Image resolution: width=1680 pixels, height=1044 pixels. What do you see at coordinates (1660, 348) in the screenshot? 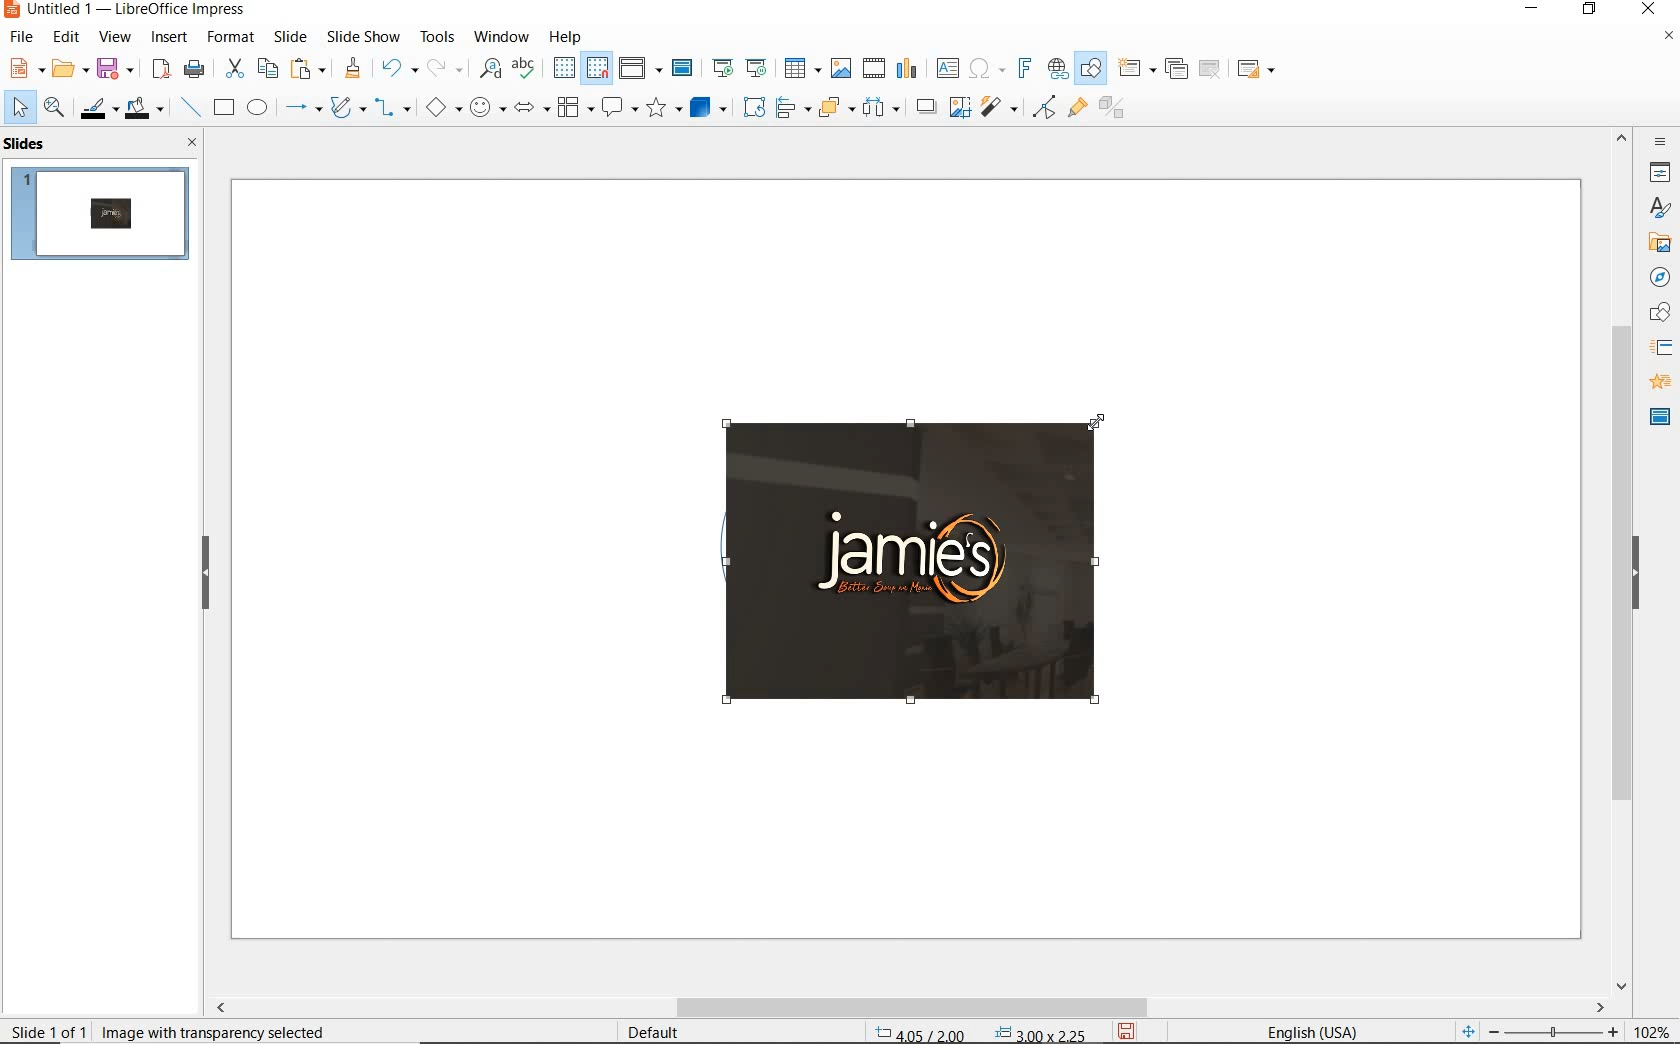
I see `slide transition` at bounding box center [1660, 348].